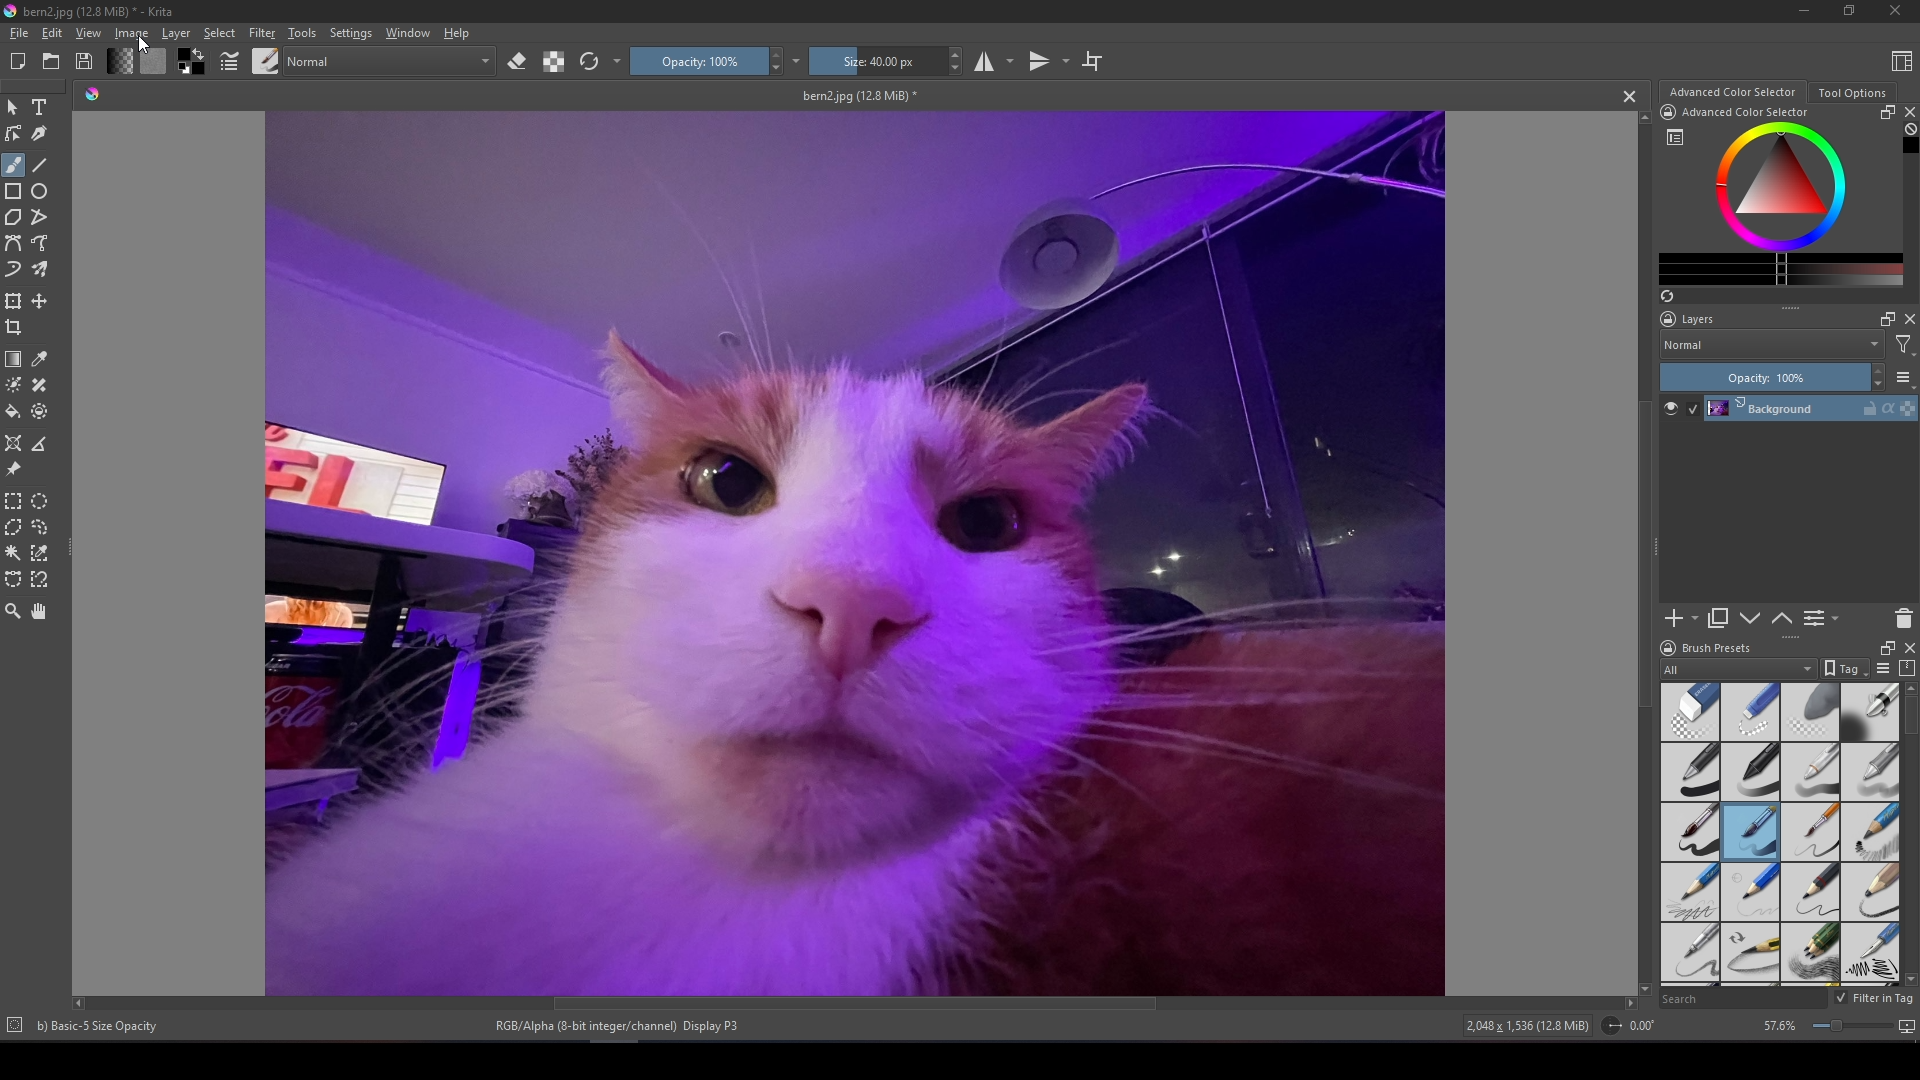  I want to click on Thumbnail settings, so click(1903, 377).